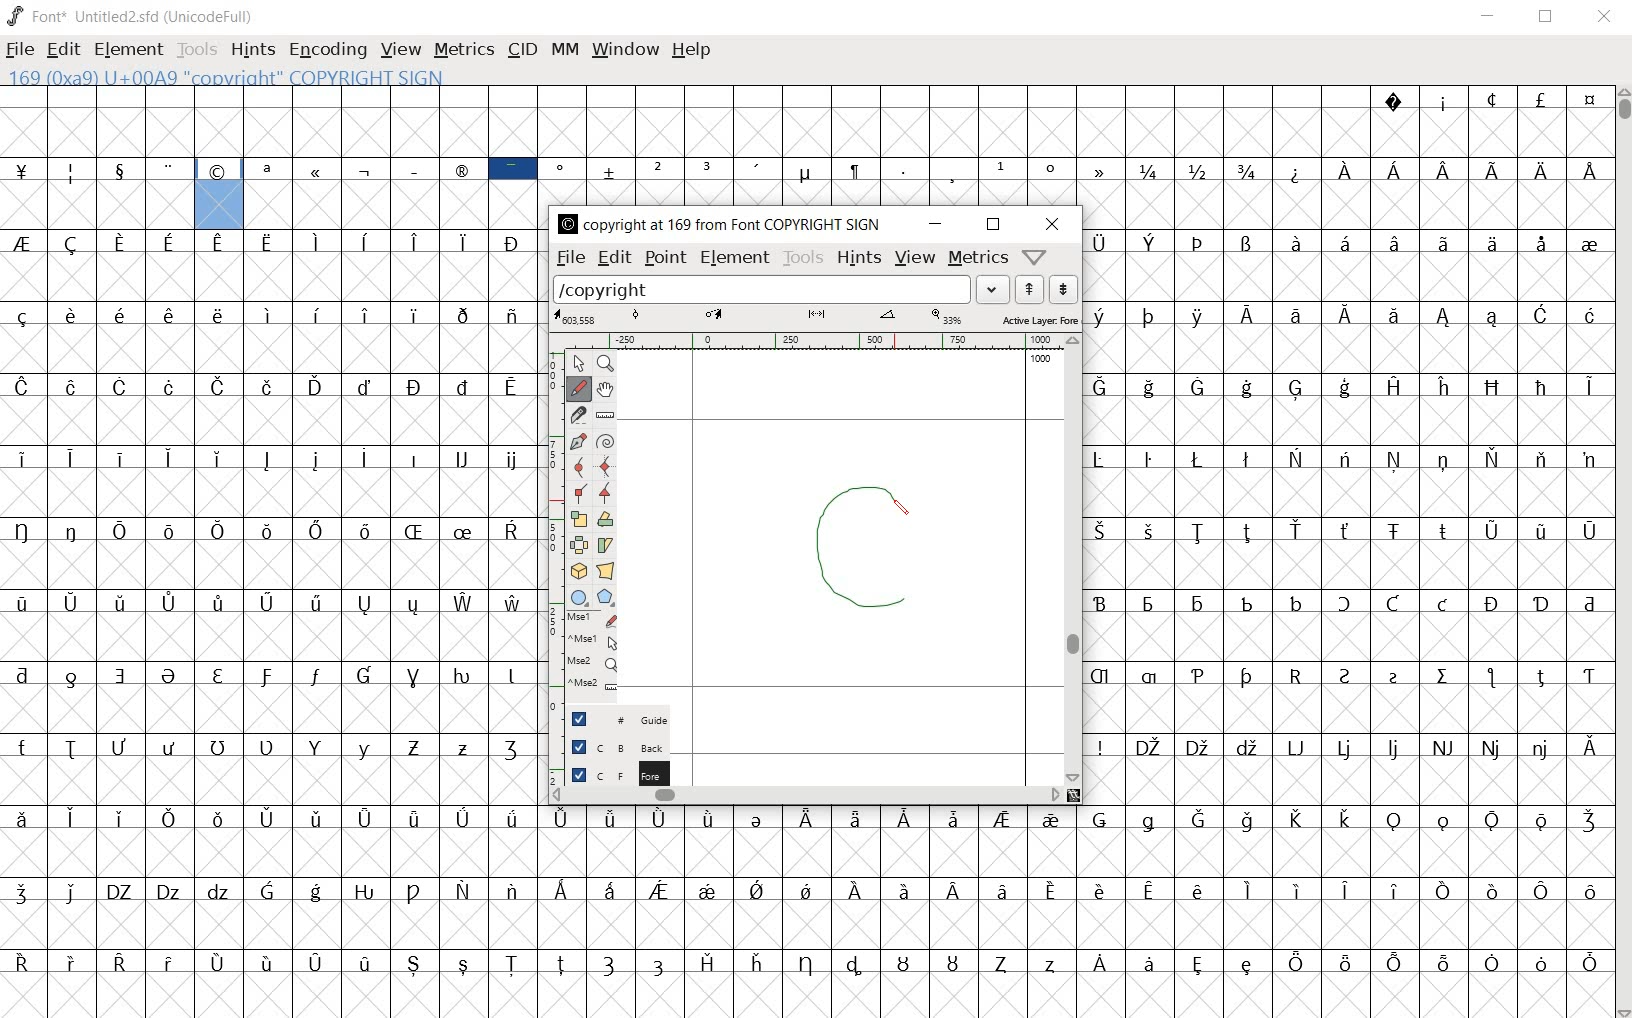  What do you see at coordinates (578, 388) in the screenshot?
I see `draw a freehand curve` at bounding box center [578, 388].